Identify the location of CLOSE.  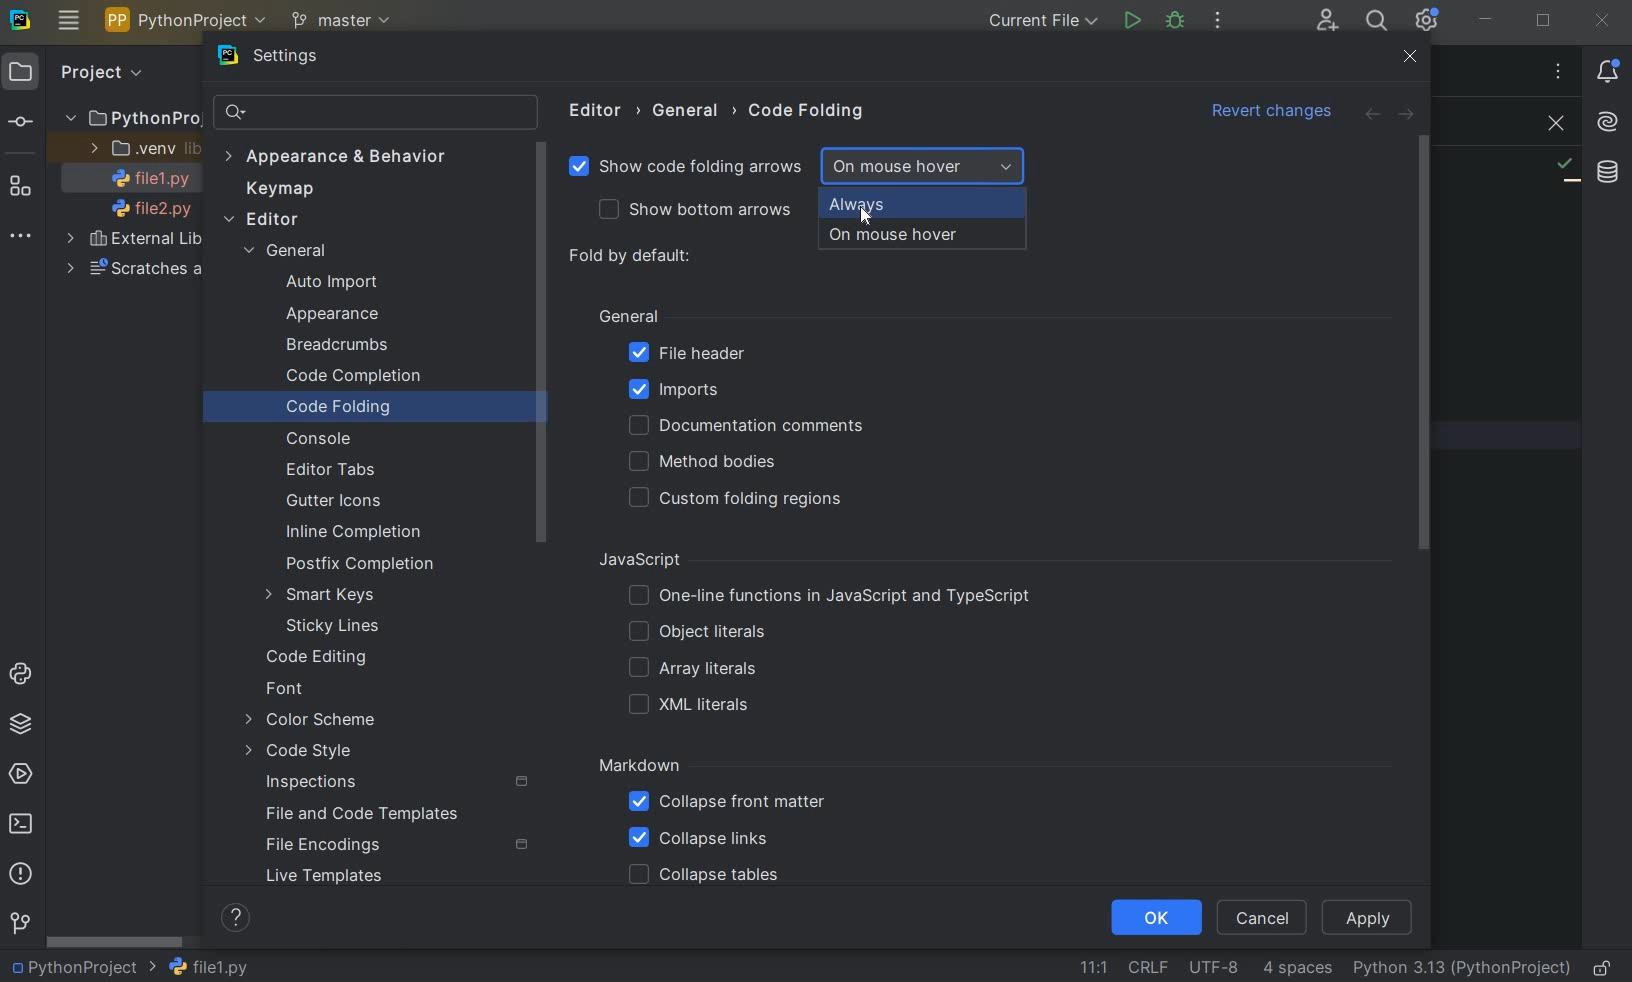
(1410, 57).